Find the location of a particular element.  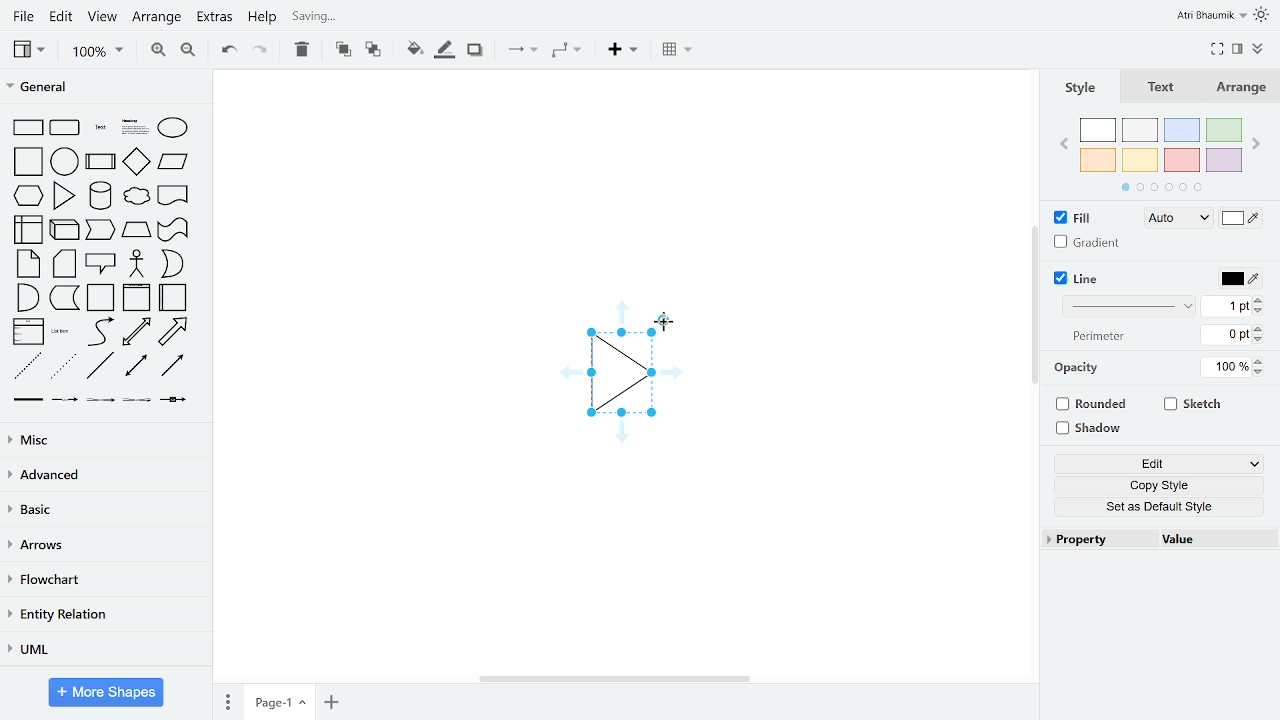

orange is located at coordinates (1098, 159).